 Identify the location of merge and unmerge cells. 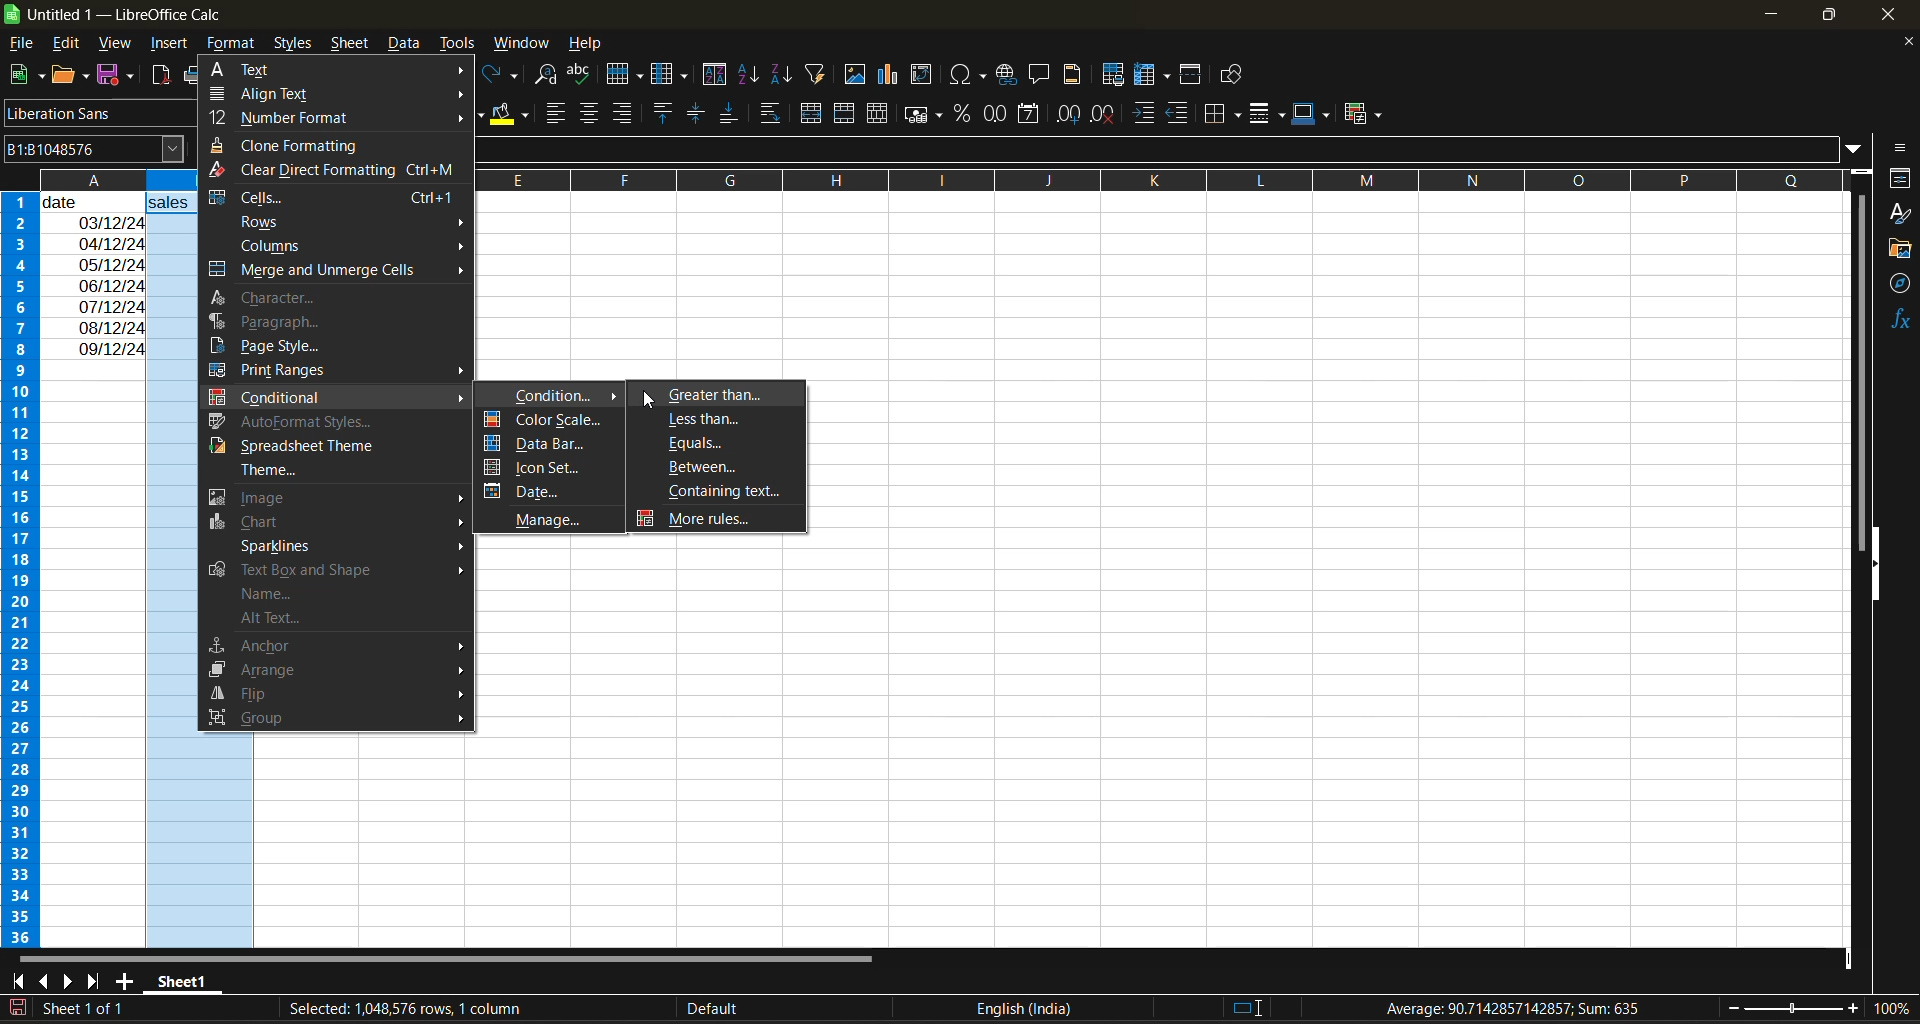
(334, 274).